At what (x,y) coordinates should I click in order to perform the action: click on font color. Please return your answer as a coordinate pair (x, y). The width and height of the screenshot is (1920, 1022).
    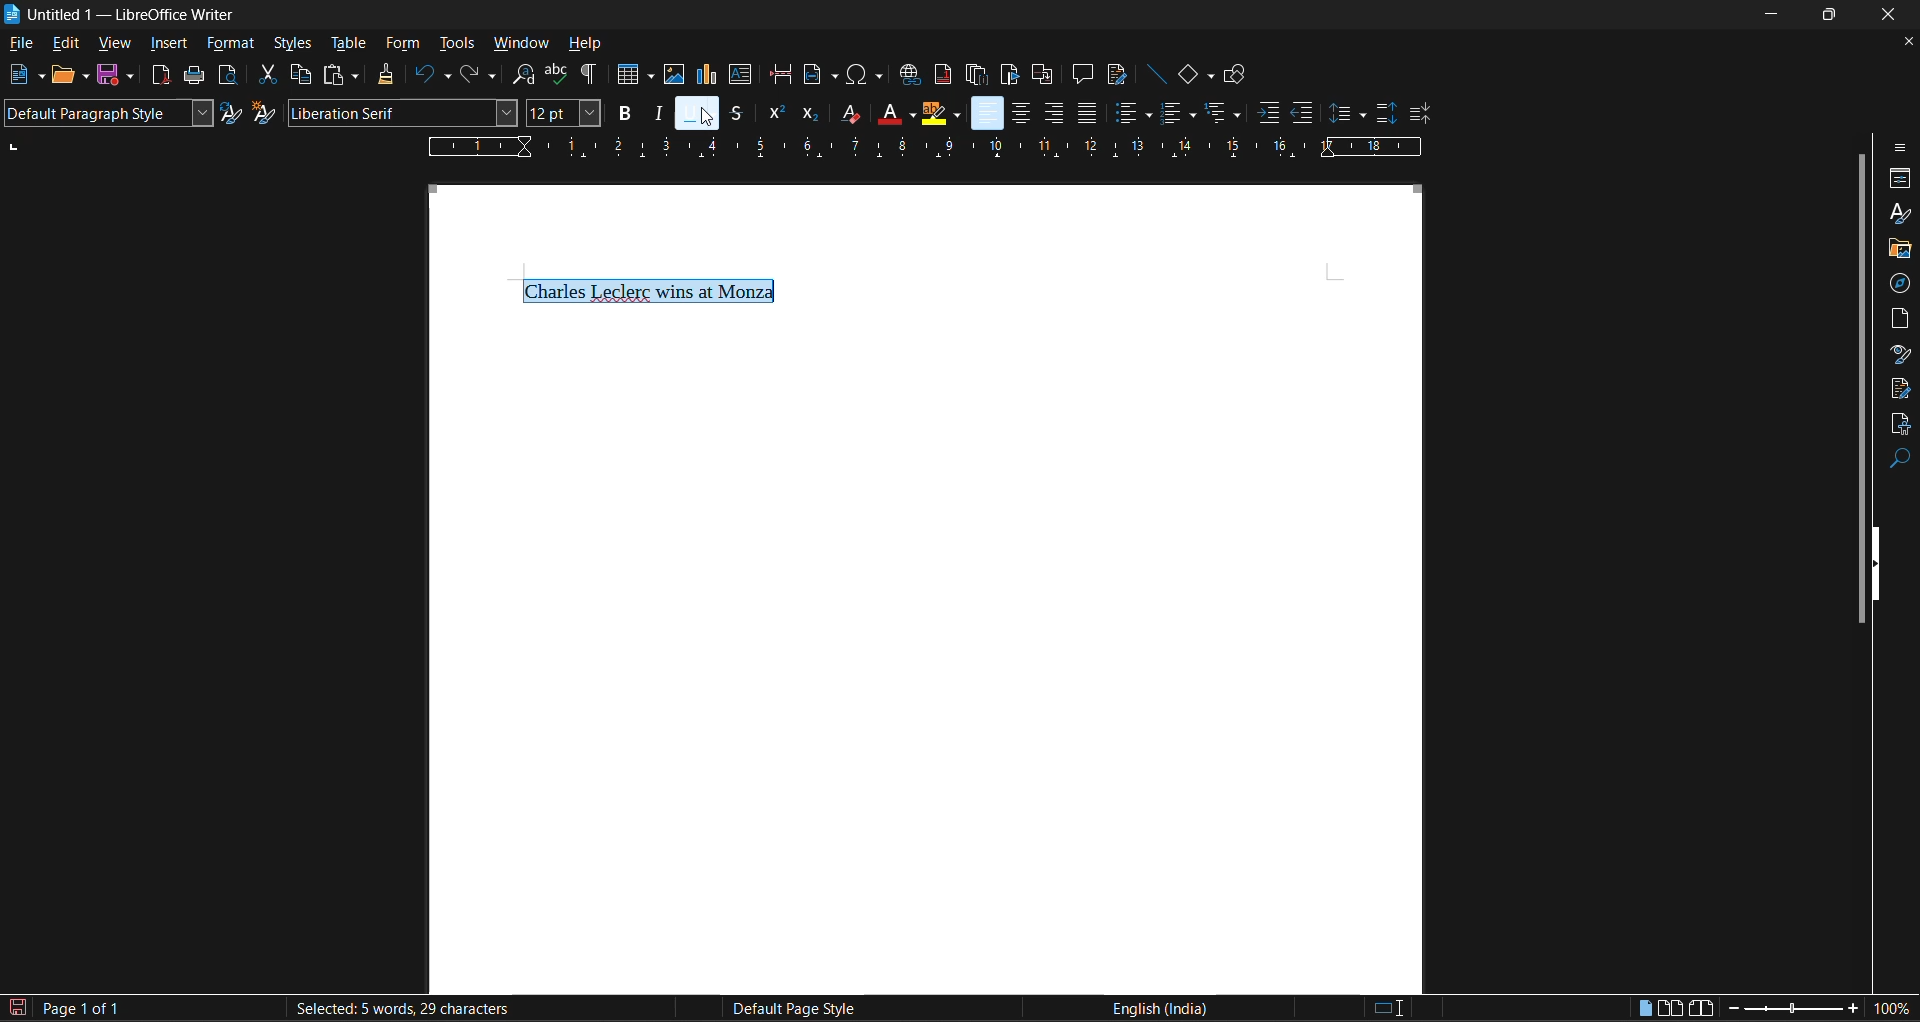
    Looking at the image, I should click on (892, 112).